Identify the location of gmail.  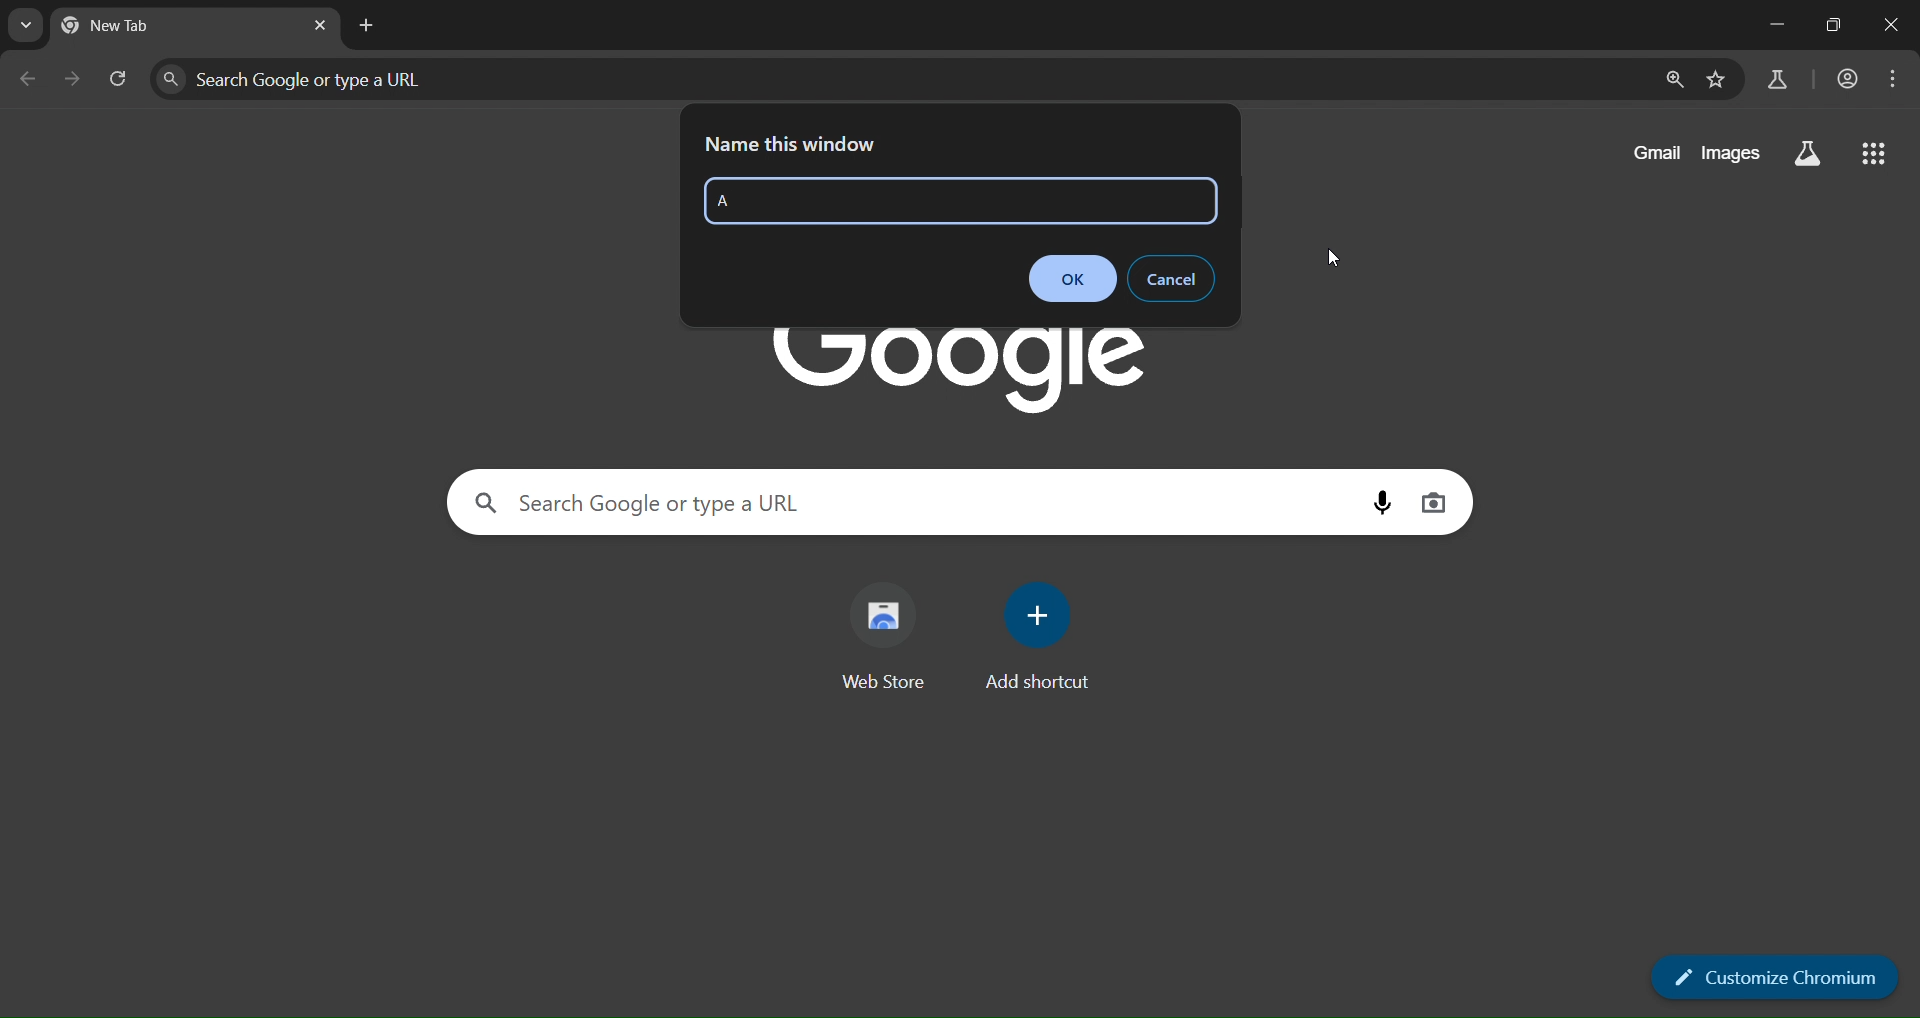
(1652, 155).